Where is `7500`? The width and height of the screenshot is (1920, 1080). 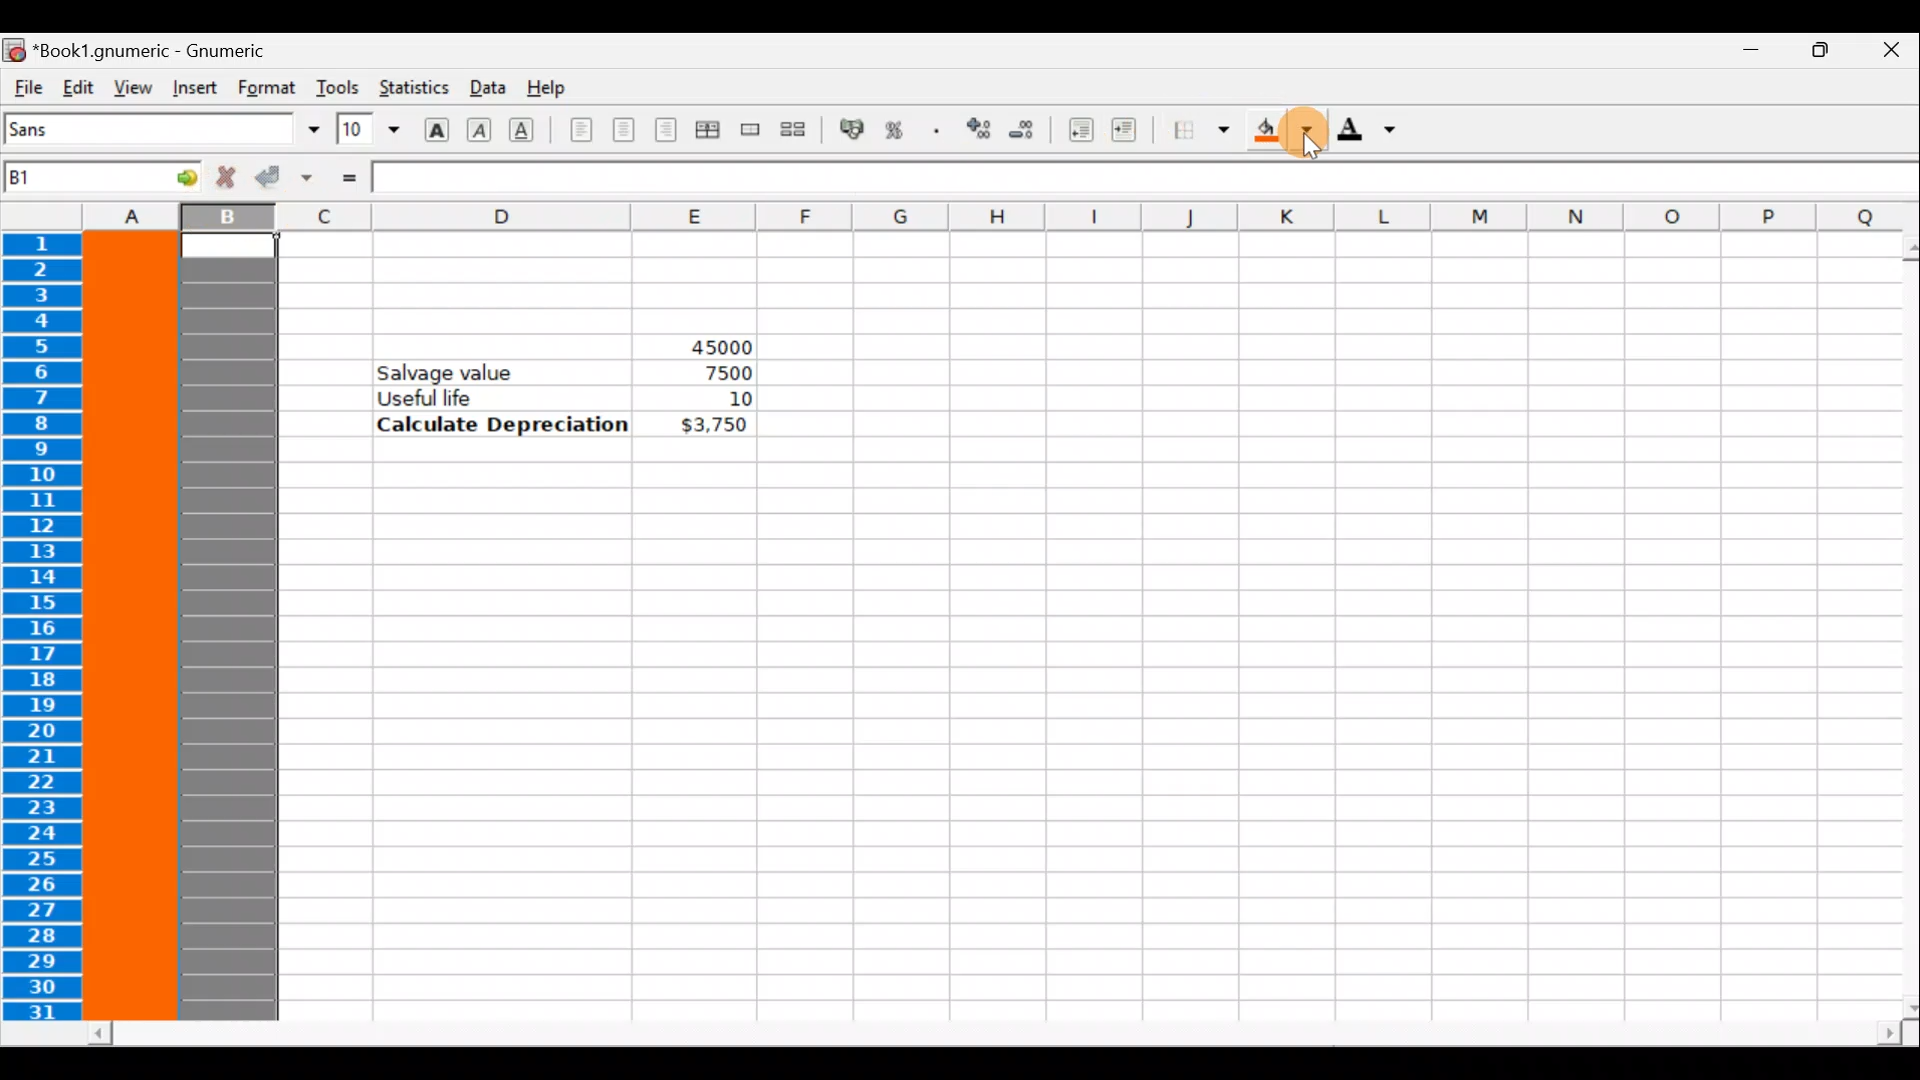
7500 is located at coordinates (722, 373).